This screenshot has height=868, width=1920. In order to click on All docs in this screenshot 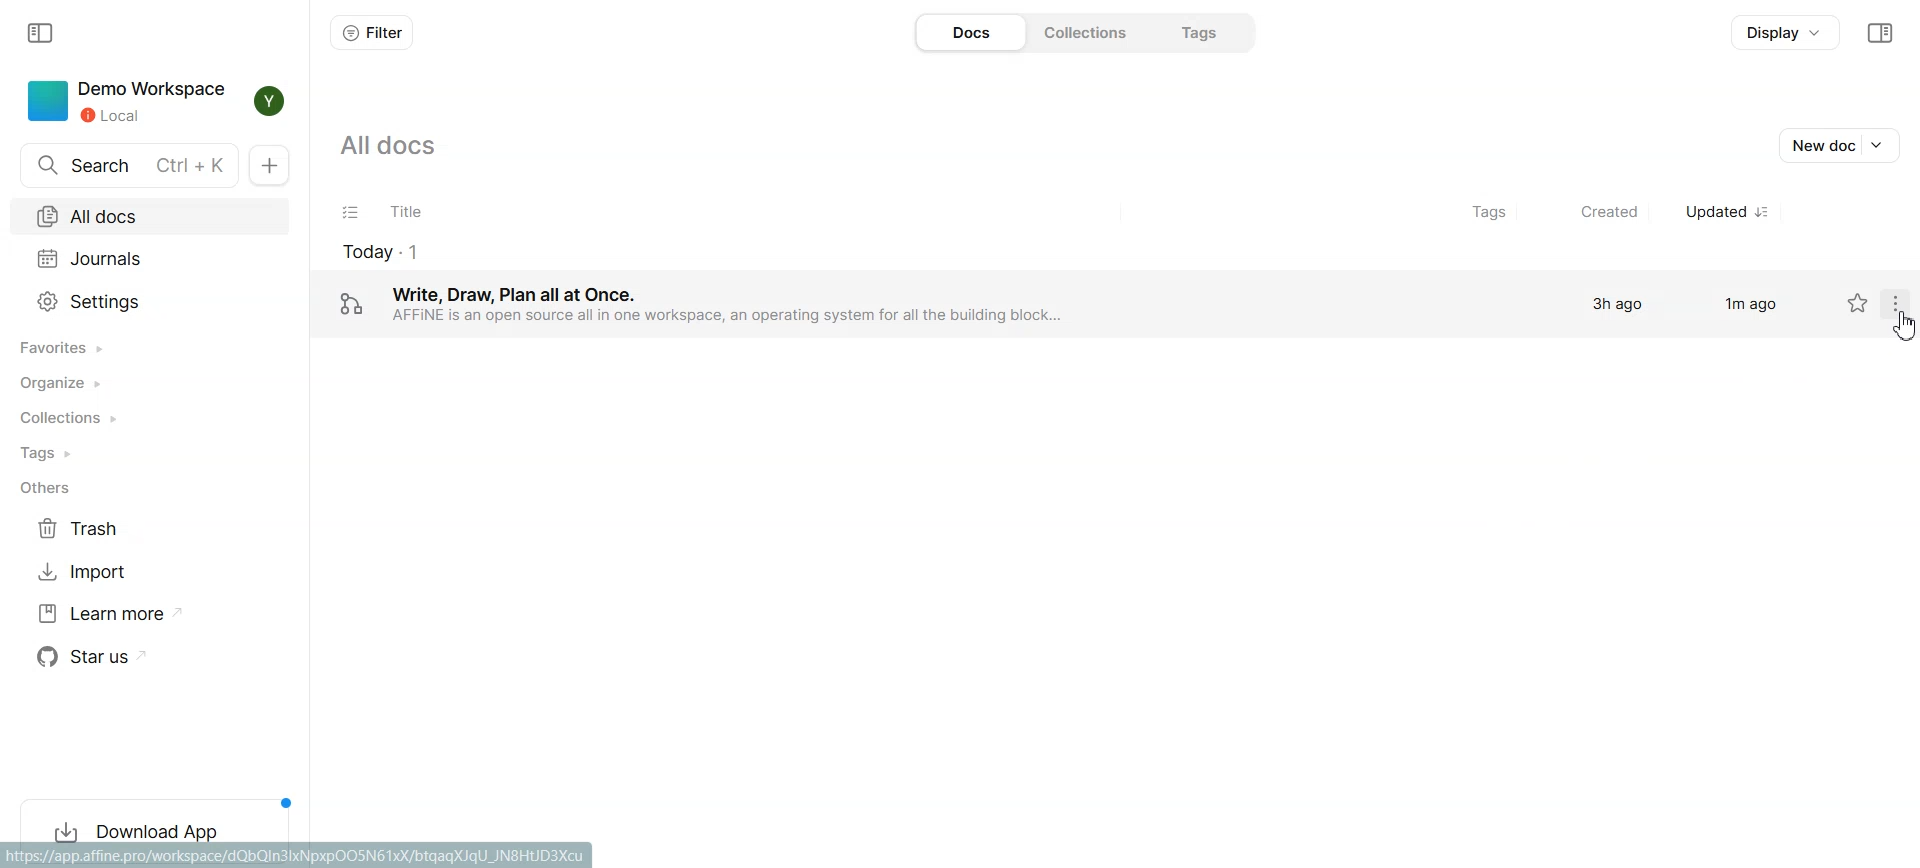, I will do `click(398, 143)`.